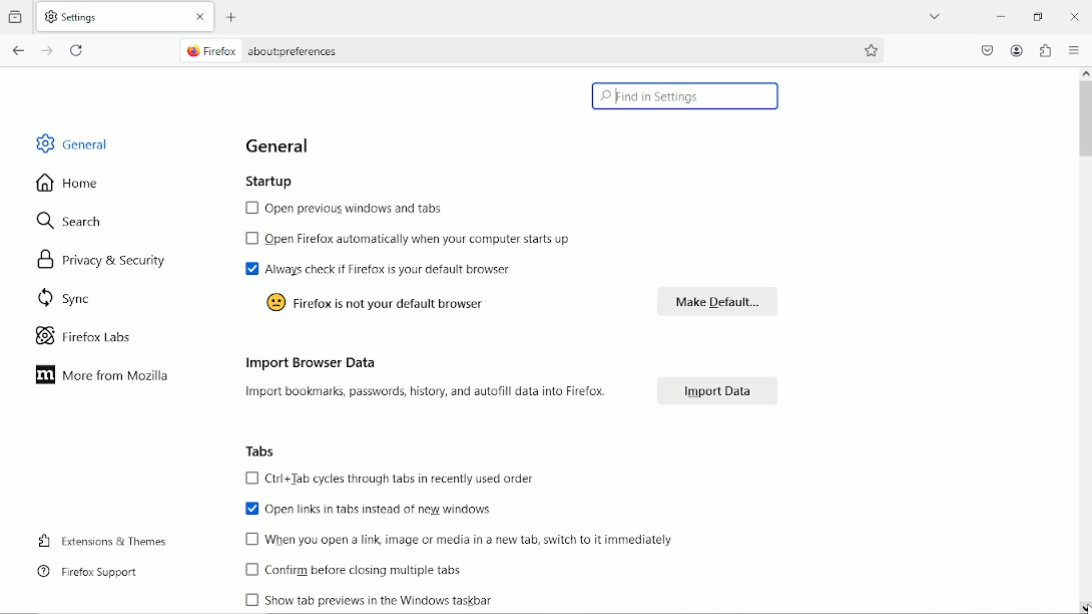 The image size is (1092, 614). What do you see at coordinates (259, 450) in the screenshot?
I see `Tabs` at bounding box center [259, 450].